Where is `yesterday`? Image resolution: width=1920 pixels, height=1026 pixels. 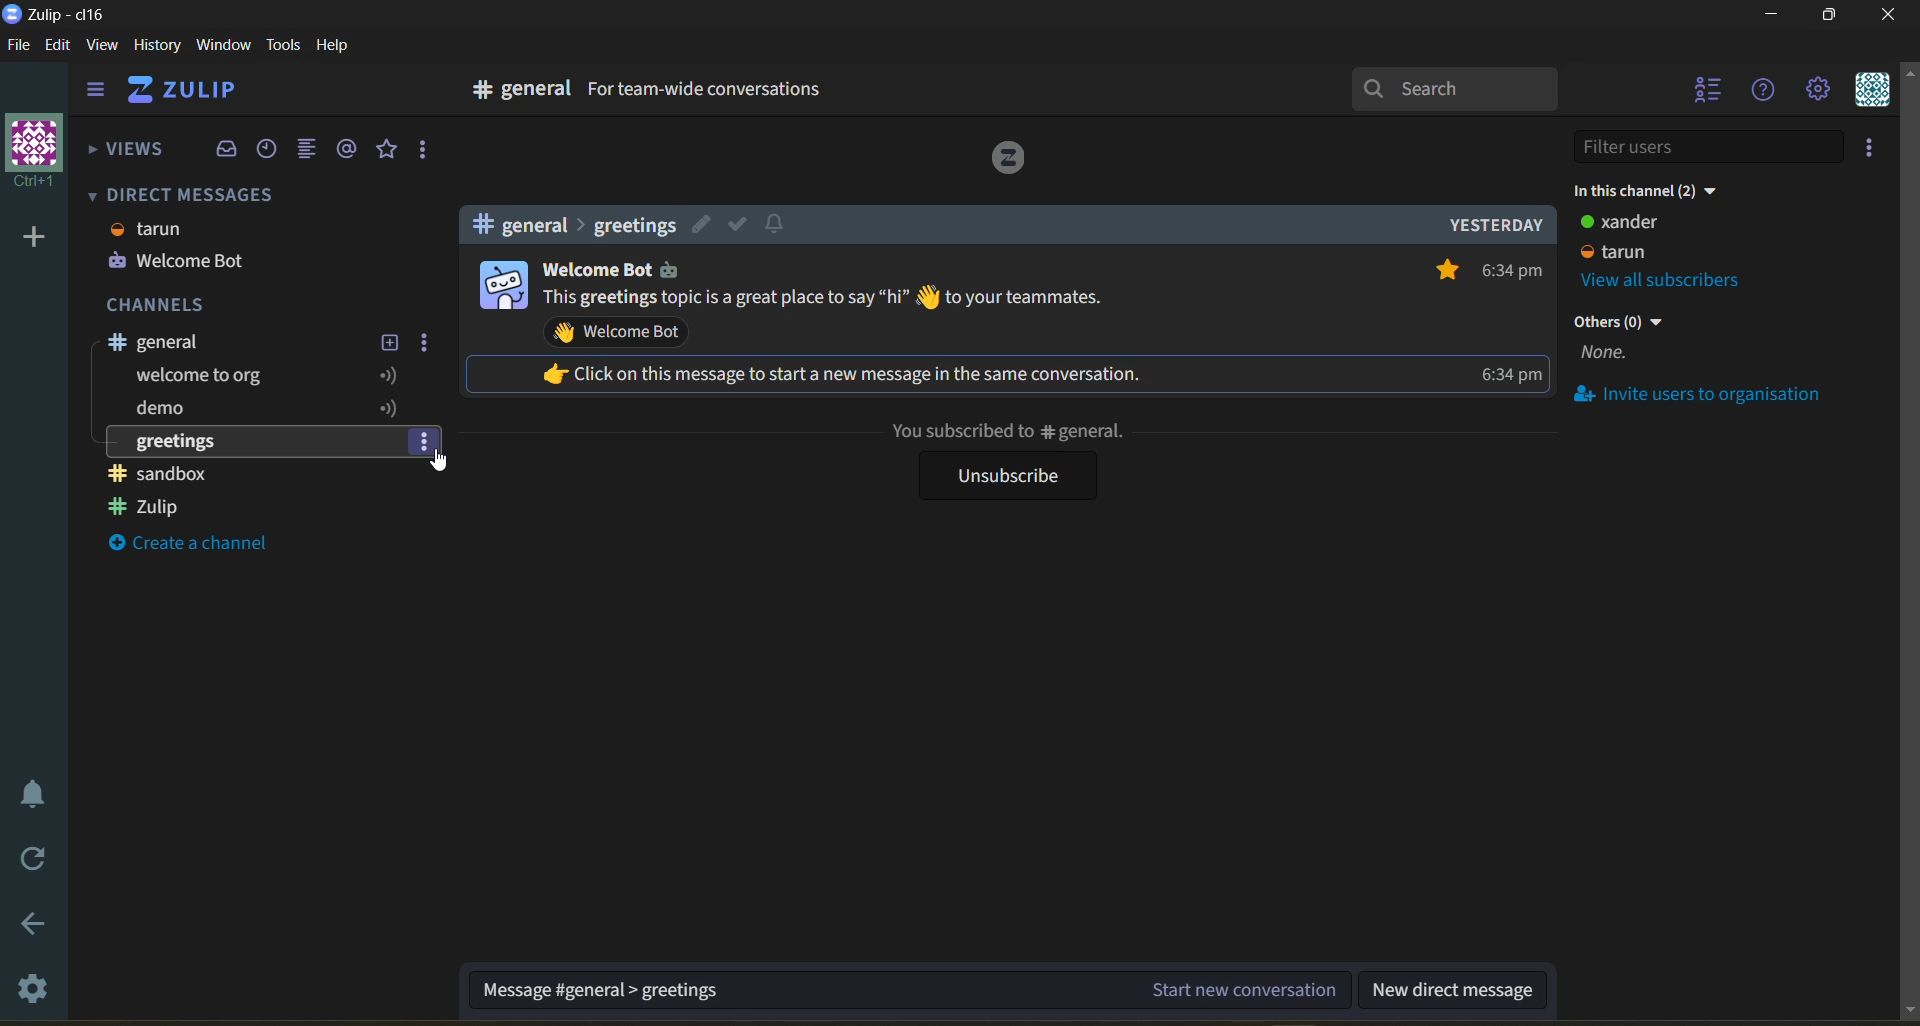 yesterday is located at coordinates (1495, 224).